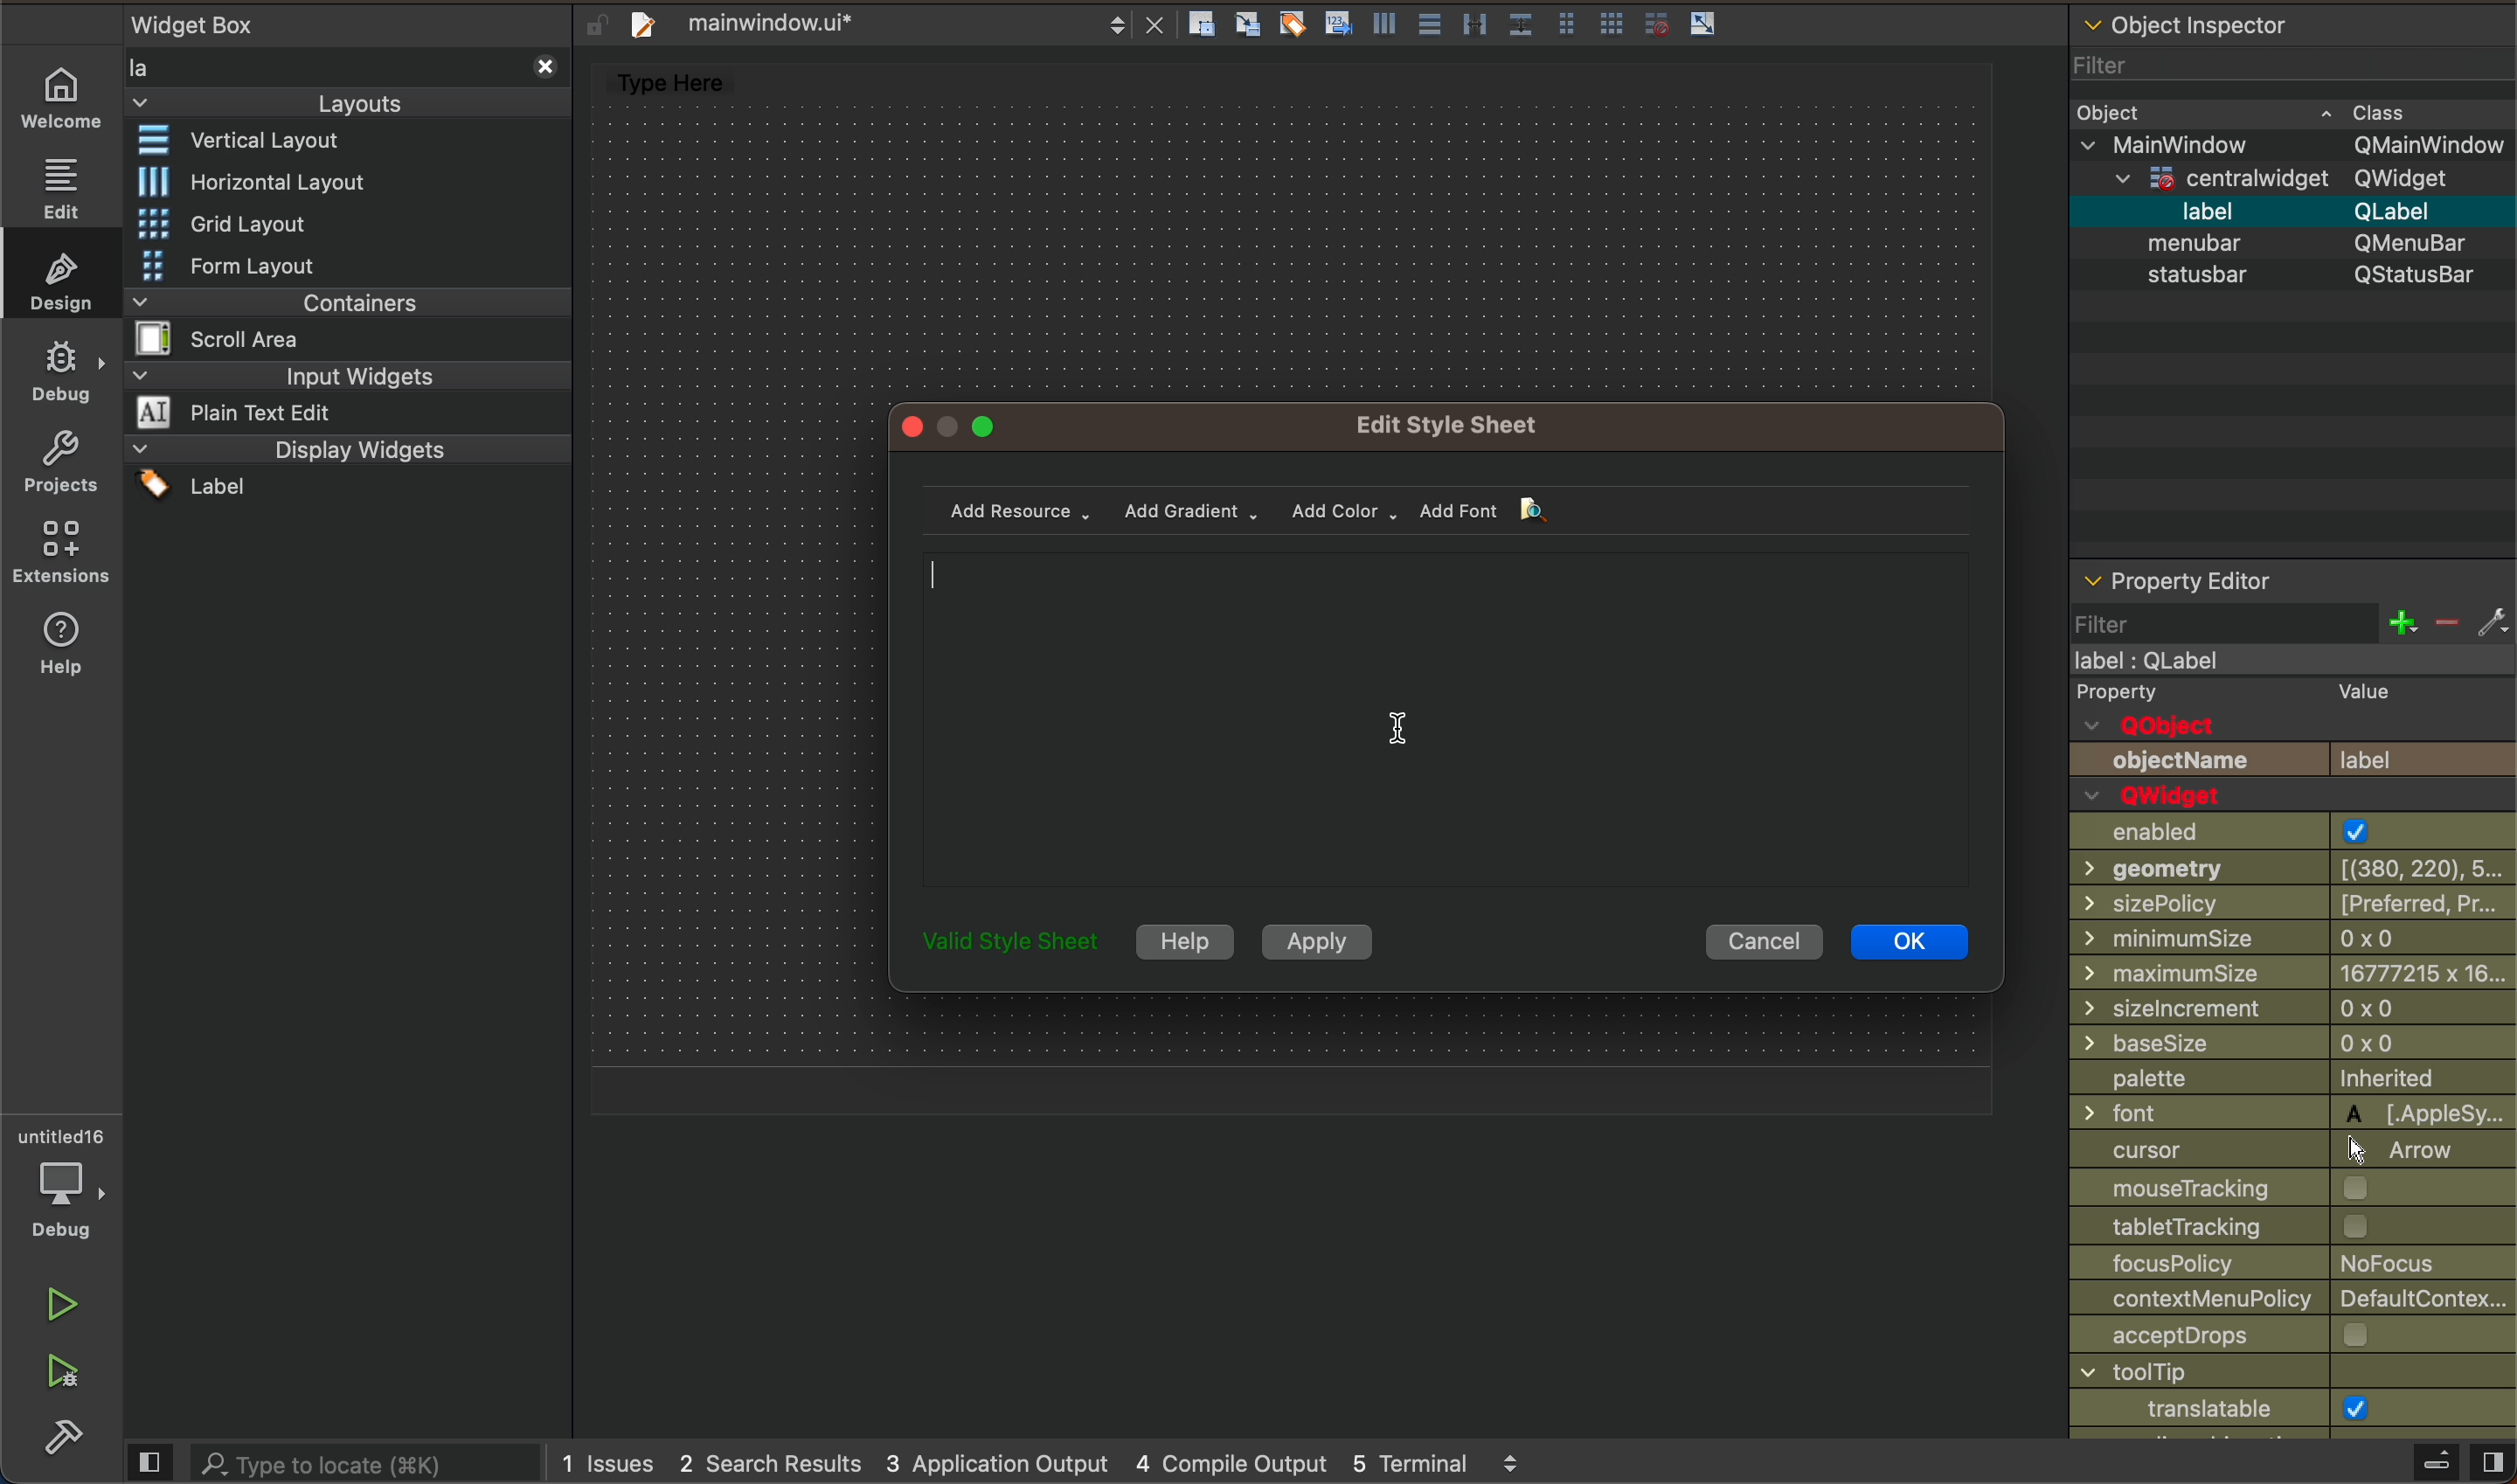  Describe the element at coordinates (1457, 423) in the screenshot. I see `edit style` at that location.